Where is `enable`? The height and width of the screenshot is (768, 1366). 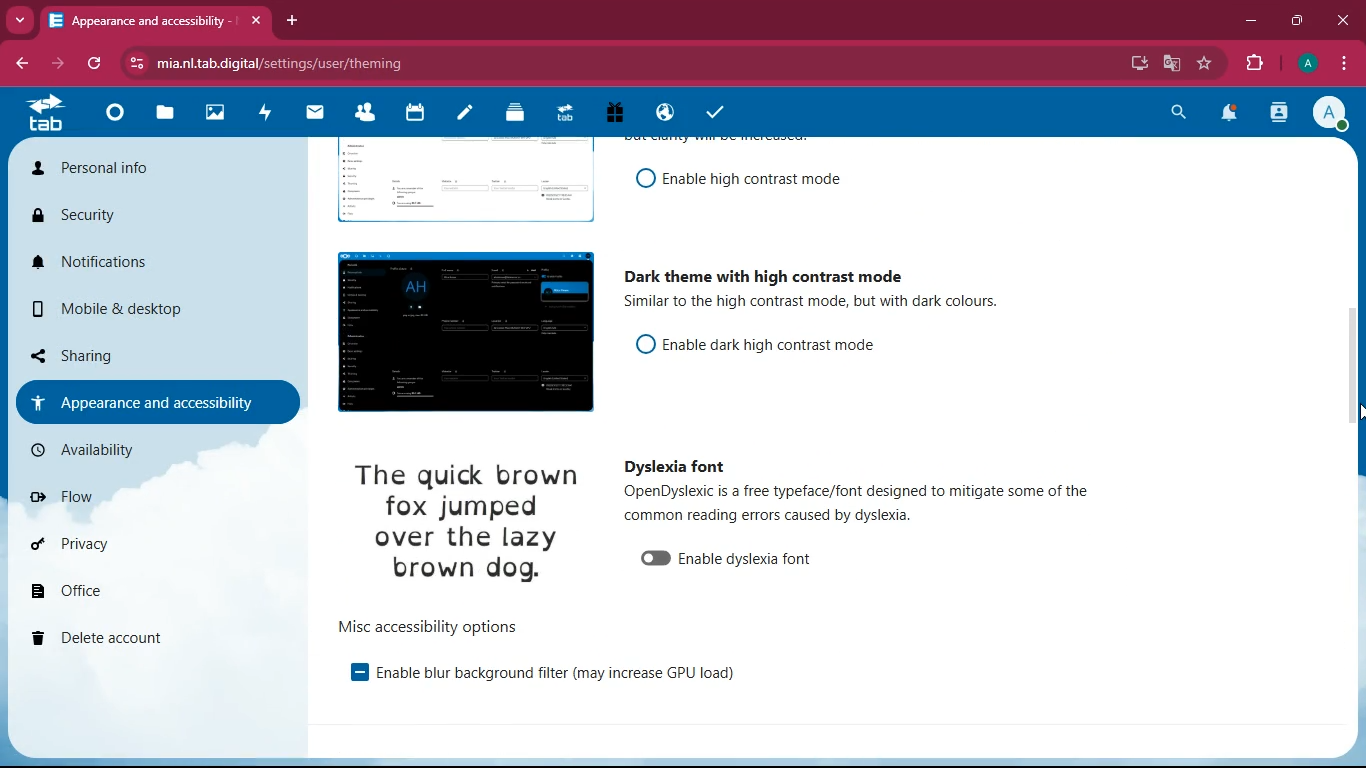 enable is located at coordinates (747, 560).